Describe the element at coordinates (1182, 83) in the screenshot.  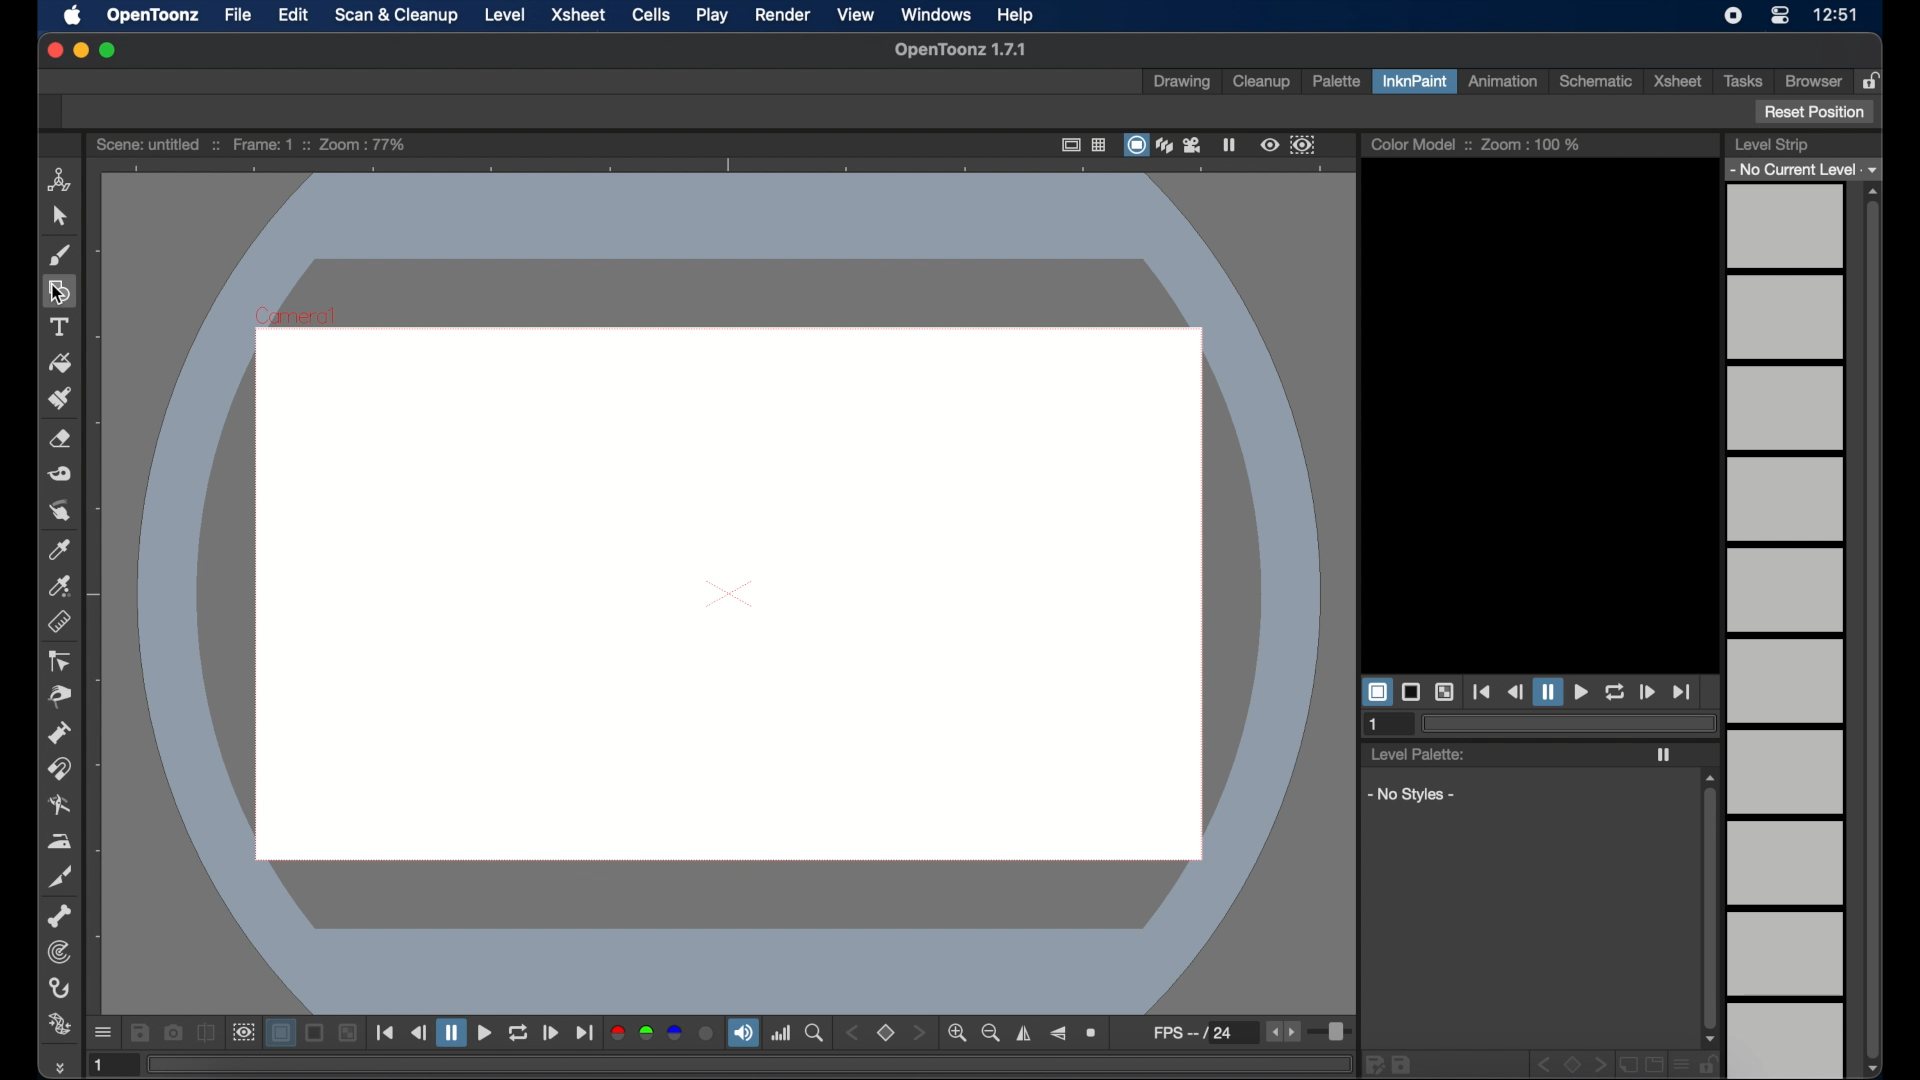
I see `drawing` at that location.